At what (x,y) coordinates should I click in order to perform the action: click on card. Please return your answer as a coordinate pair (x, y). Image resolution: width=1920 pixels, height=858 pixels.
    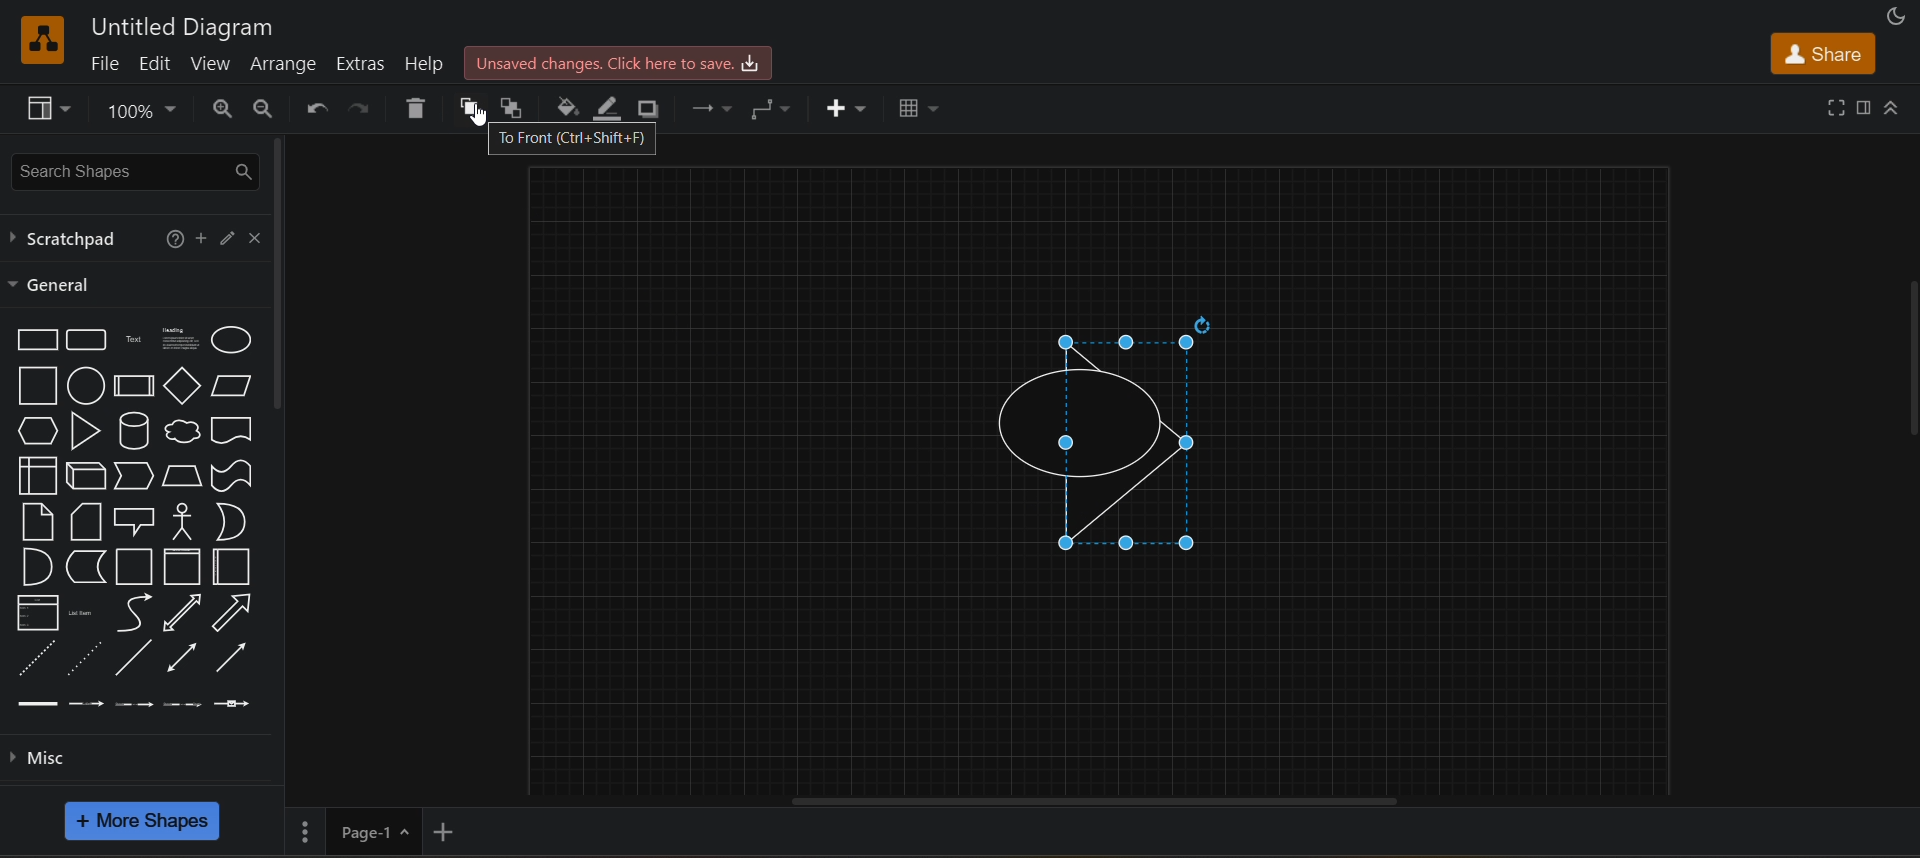
    Looking at the image, I should click on (88, 522).